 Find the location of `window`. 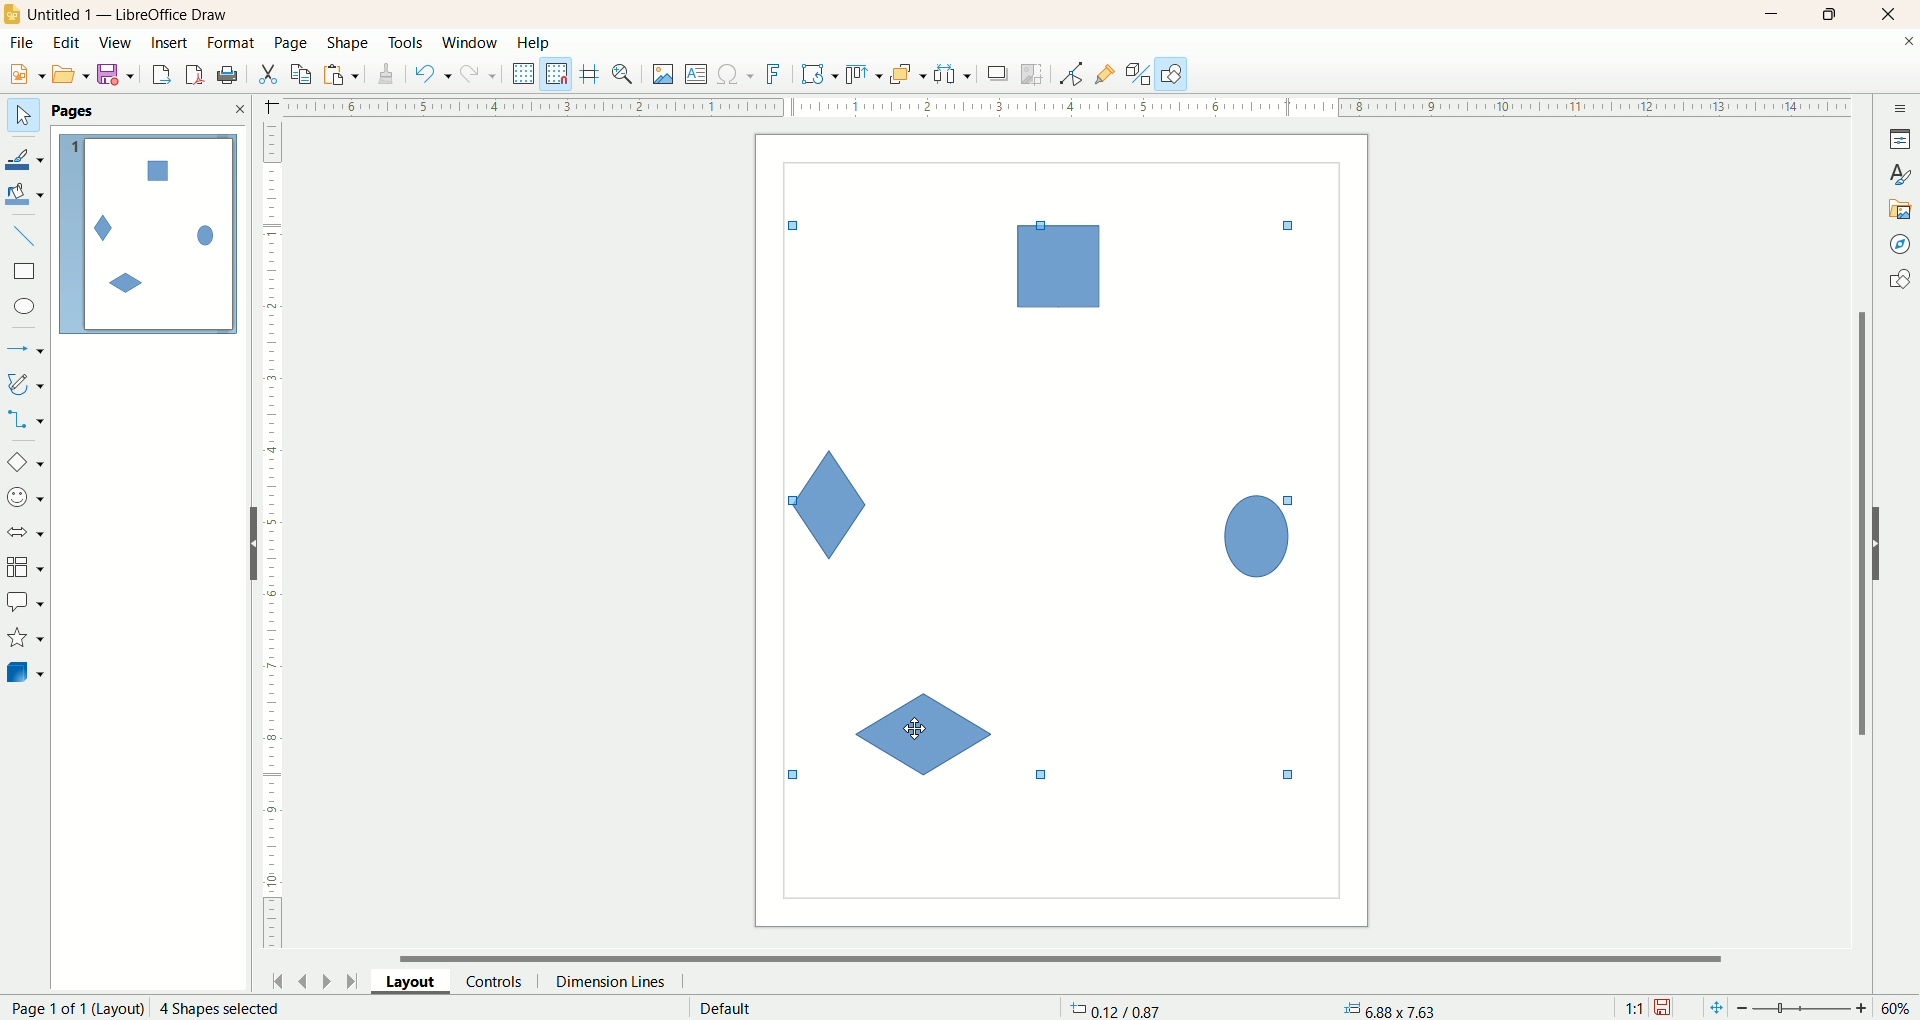

window is located at coordinates (475, 44).